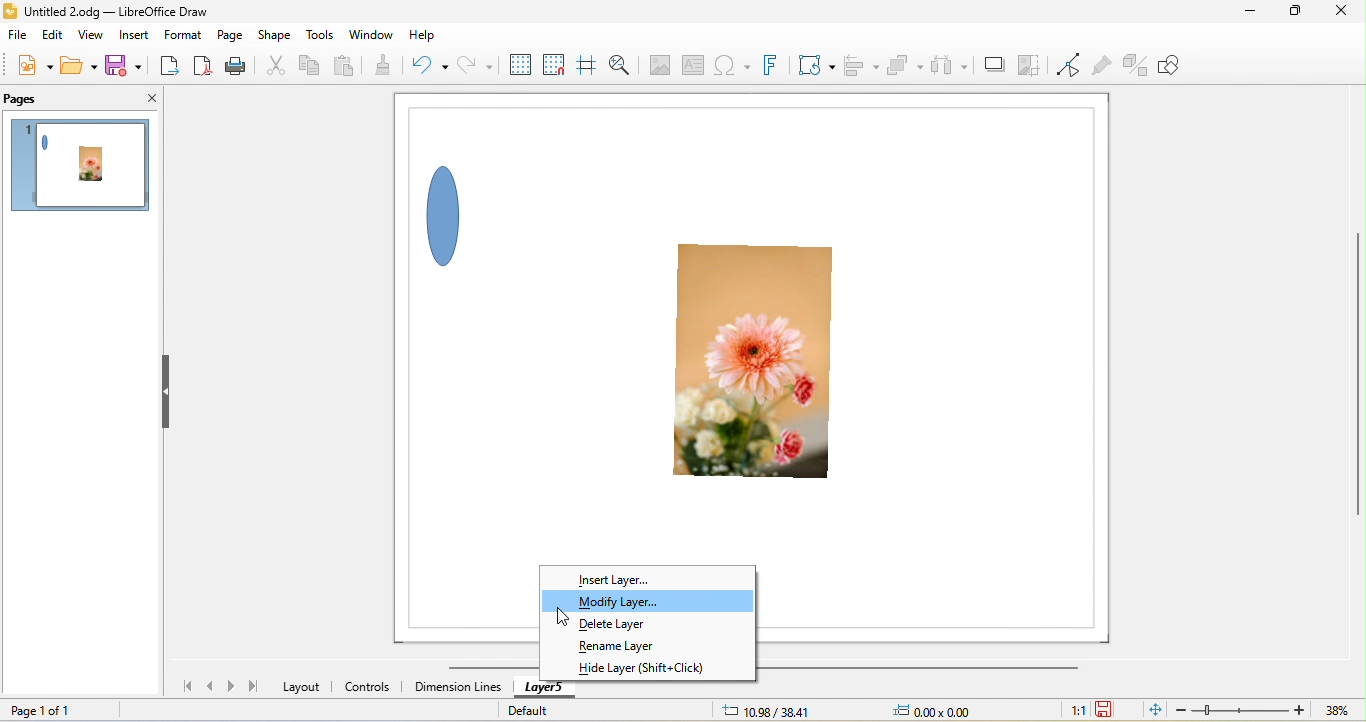 This screenshot has width=1366, height=722. I want to click on close, so click(1339, 14).